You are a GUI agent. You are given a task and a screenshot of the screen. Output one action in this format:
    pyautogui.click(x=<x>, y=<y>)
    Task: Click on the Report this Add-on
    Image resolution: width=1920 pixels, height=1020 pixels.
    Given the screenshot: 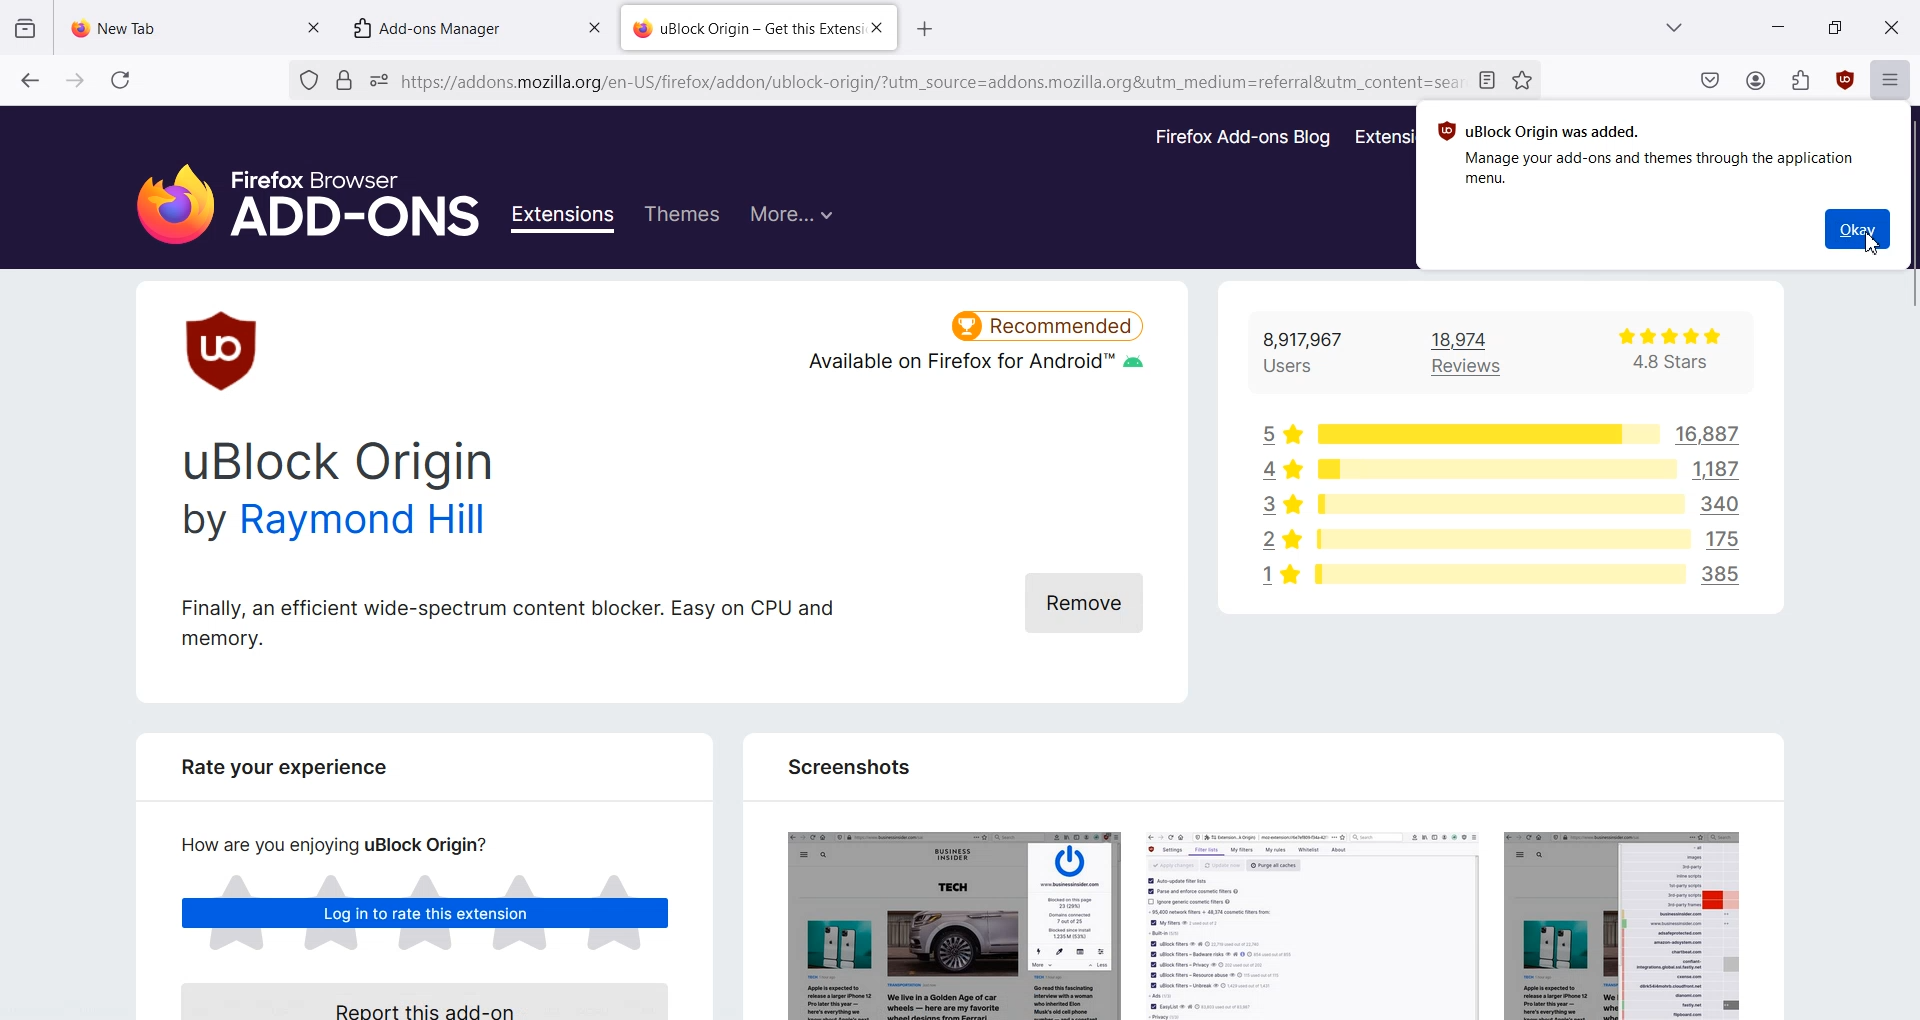 What is the action you would take?
    pyautogui.click(x=437, y=999)
    